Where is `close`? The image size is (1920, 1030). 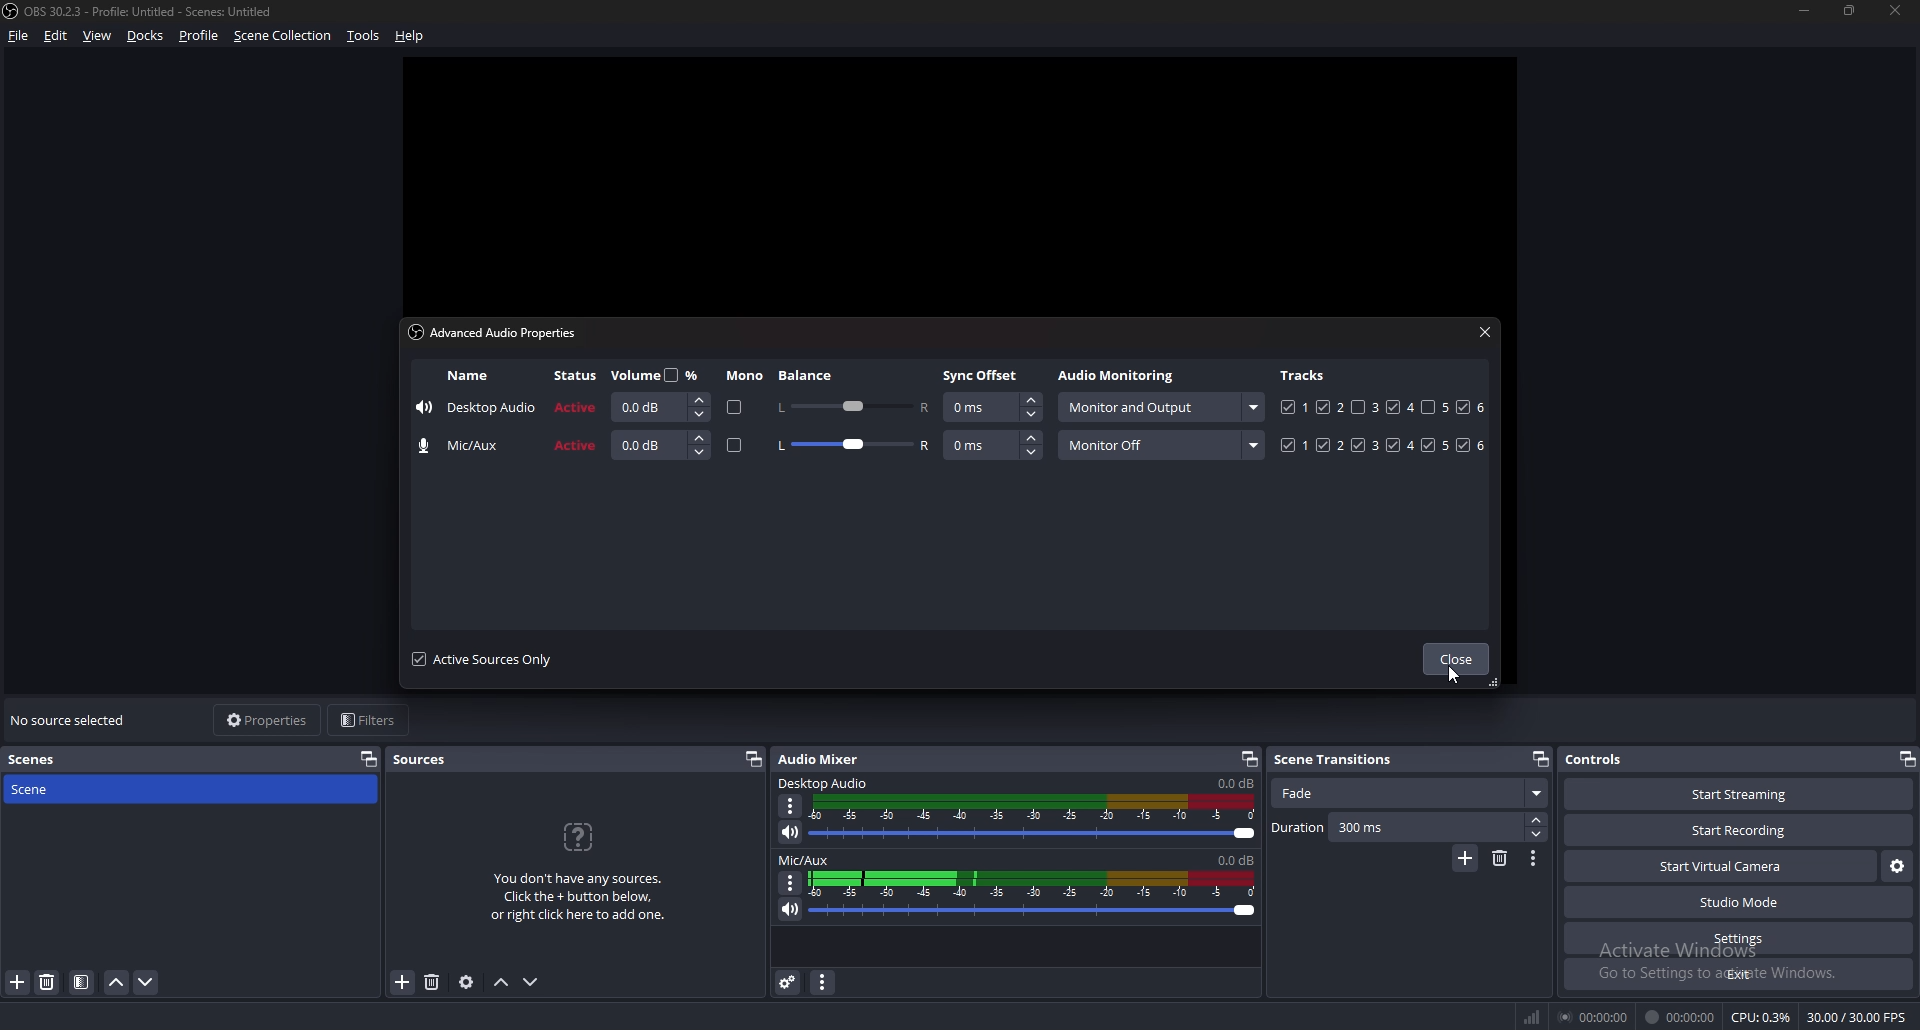
close is located at coordinates (1455, 660).